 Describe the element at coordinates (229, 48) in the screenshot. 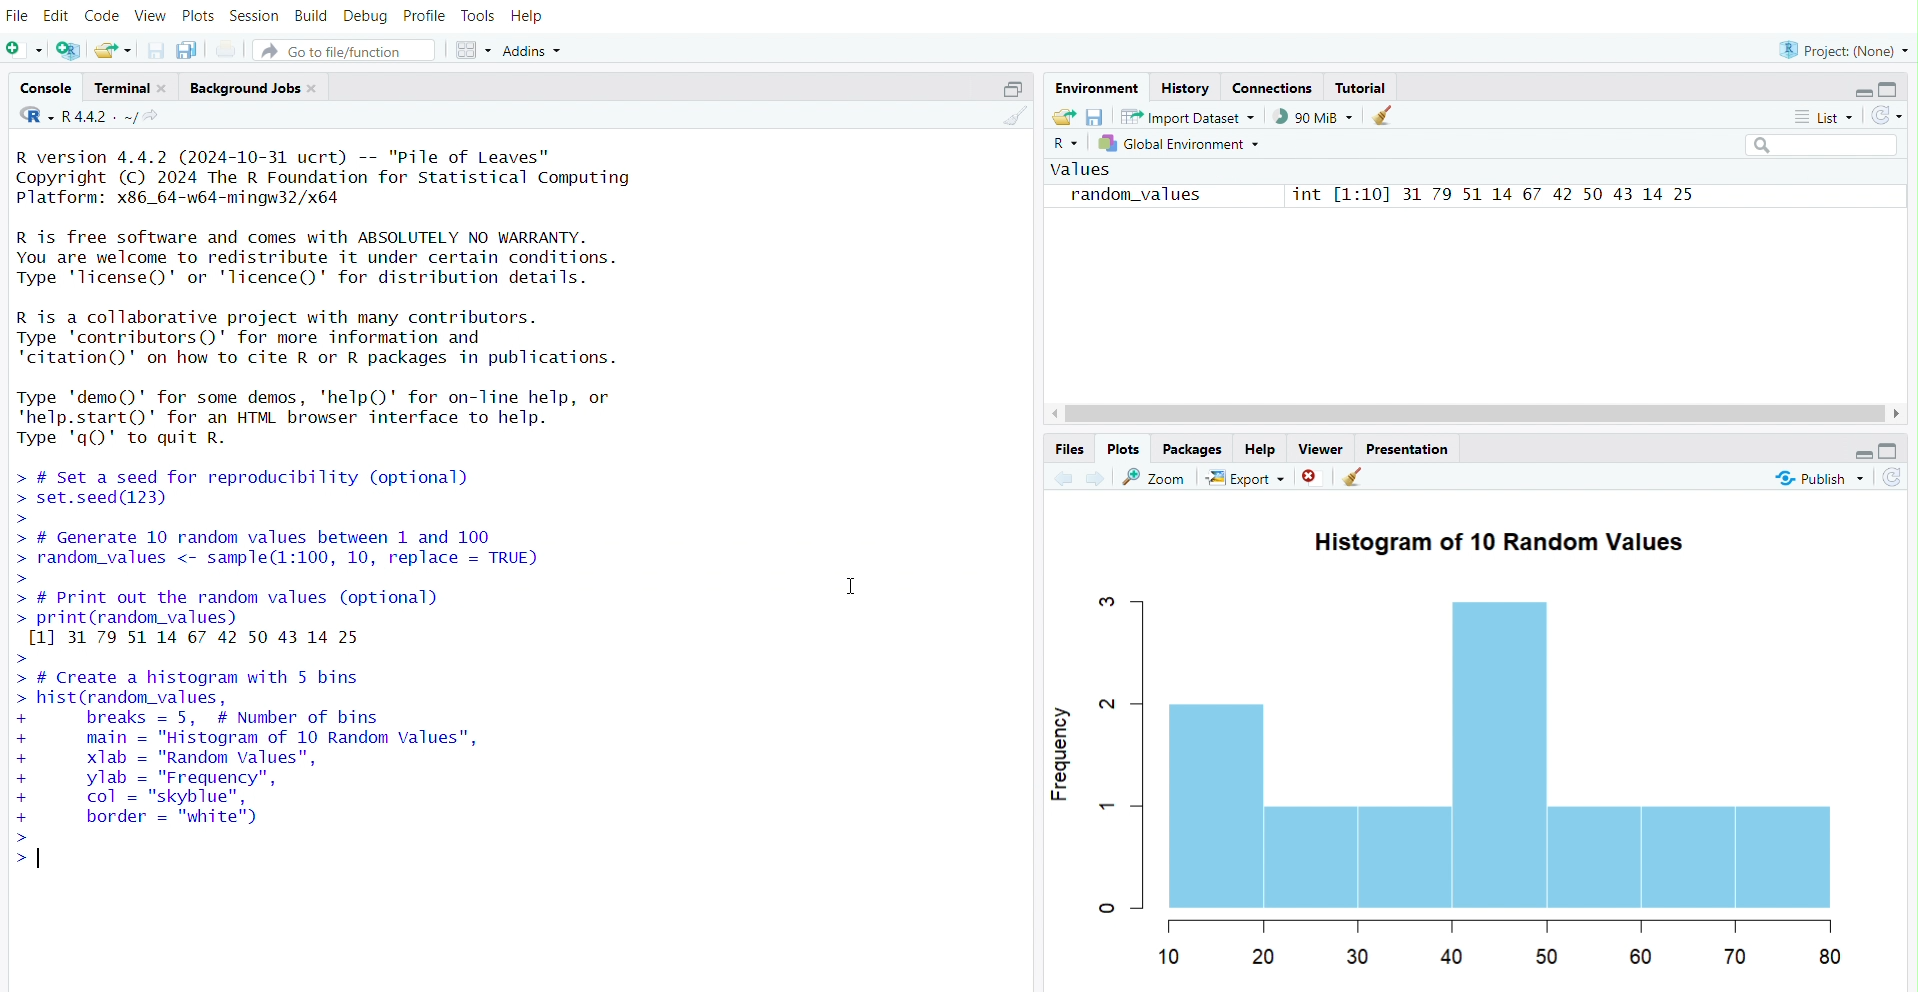

I see `print the current file` at that location.